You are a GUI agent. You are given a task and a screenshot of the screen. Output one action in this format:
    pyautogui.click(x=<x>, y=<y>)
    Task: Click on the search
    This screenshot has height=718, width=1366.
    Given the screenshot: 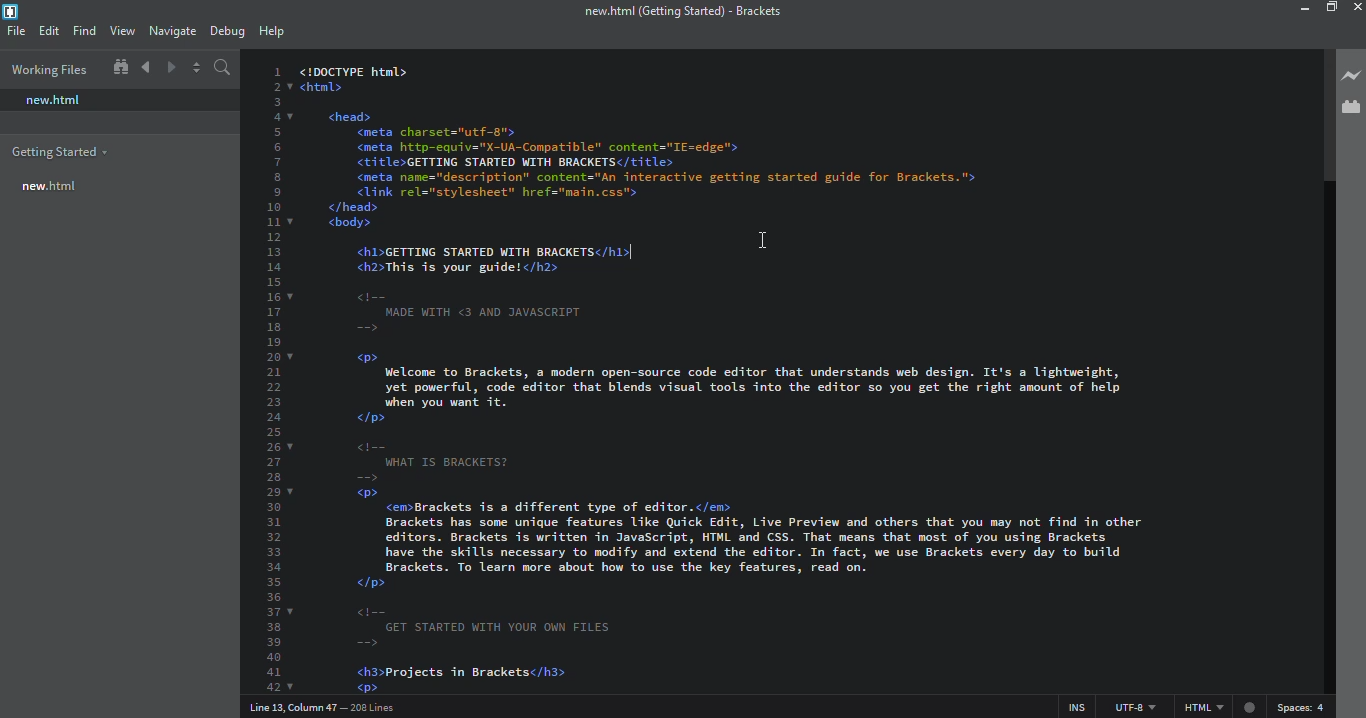 What is the action you would take?
    pyautogui.click(x=223, y=68)
    